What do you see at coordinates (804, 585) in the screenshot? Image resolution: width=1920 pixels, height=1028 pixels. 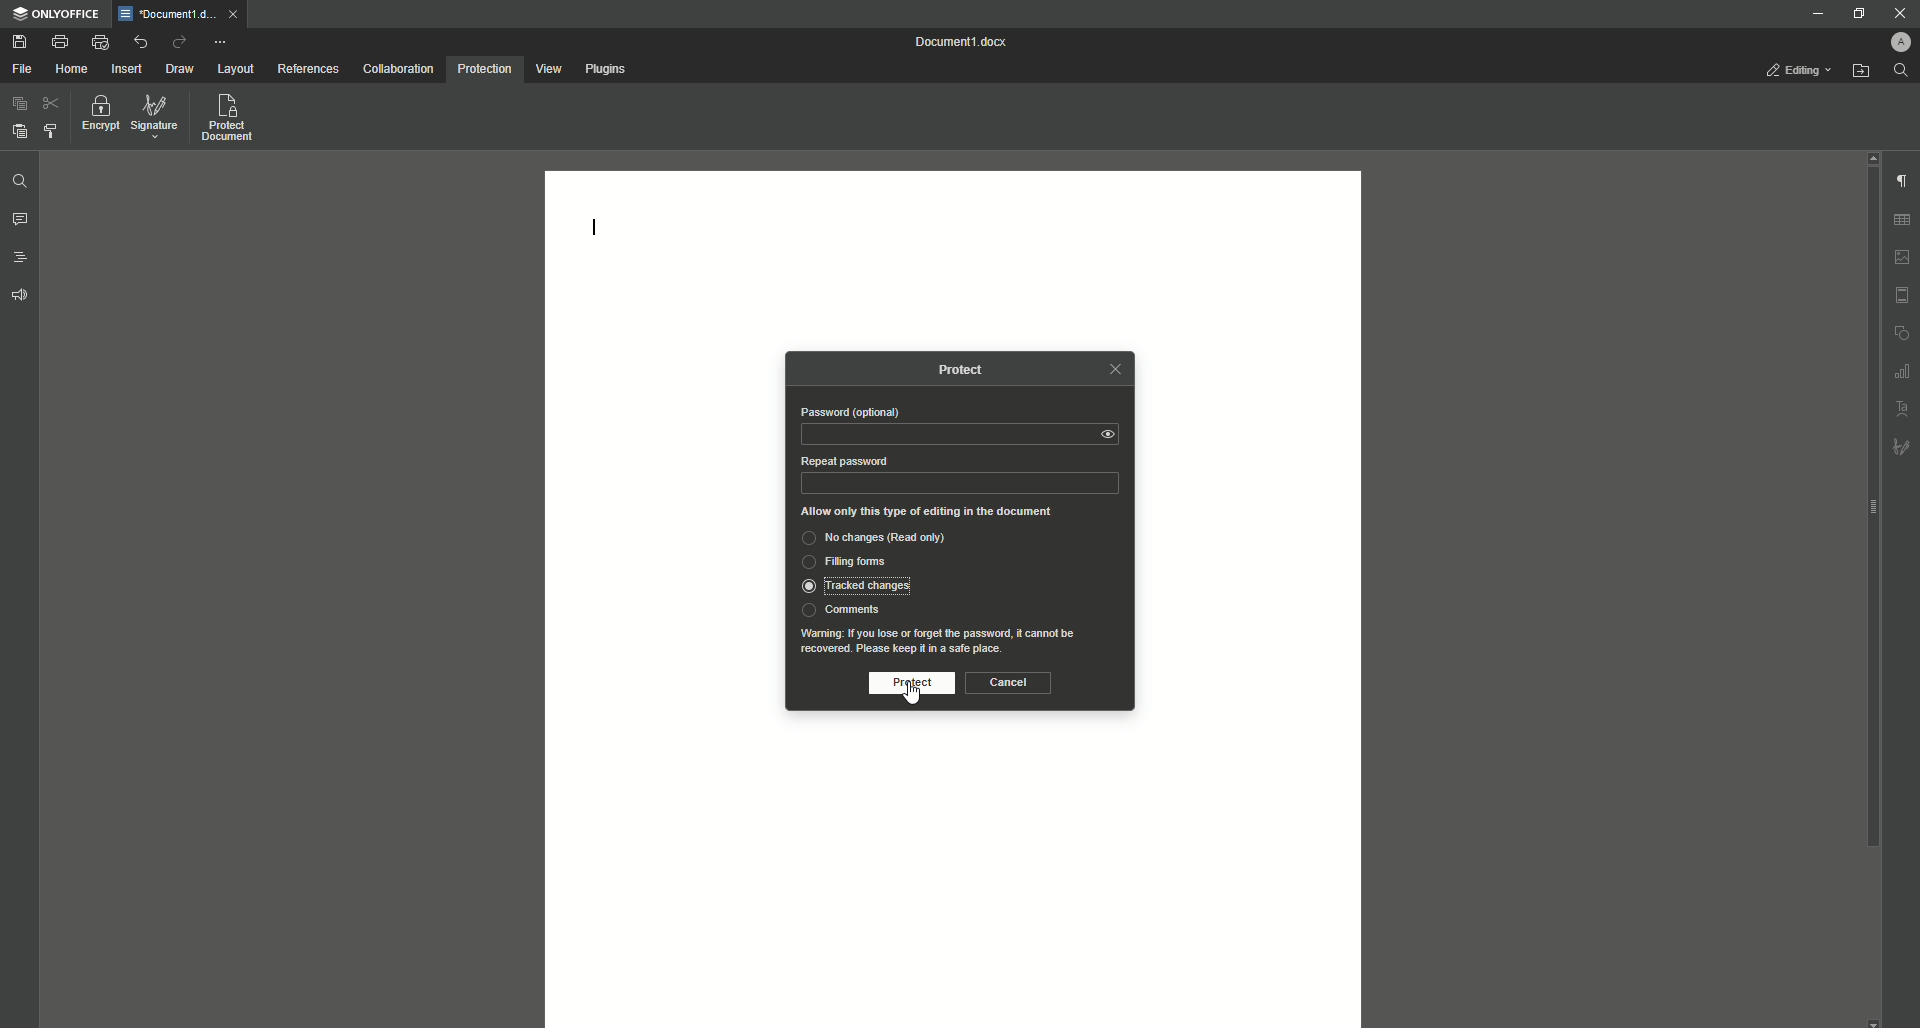 I see `Selected` at bounding box center [804, 585].